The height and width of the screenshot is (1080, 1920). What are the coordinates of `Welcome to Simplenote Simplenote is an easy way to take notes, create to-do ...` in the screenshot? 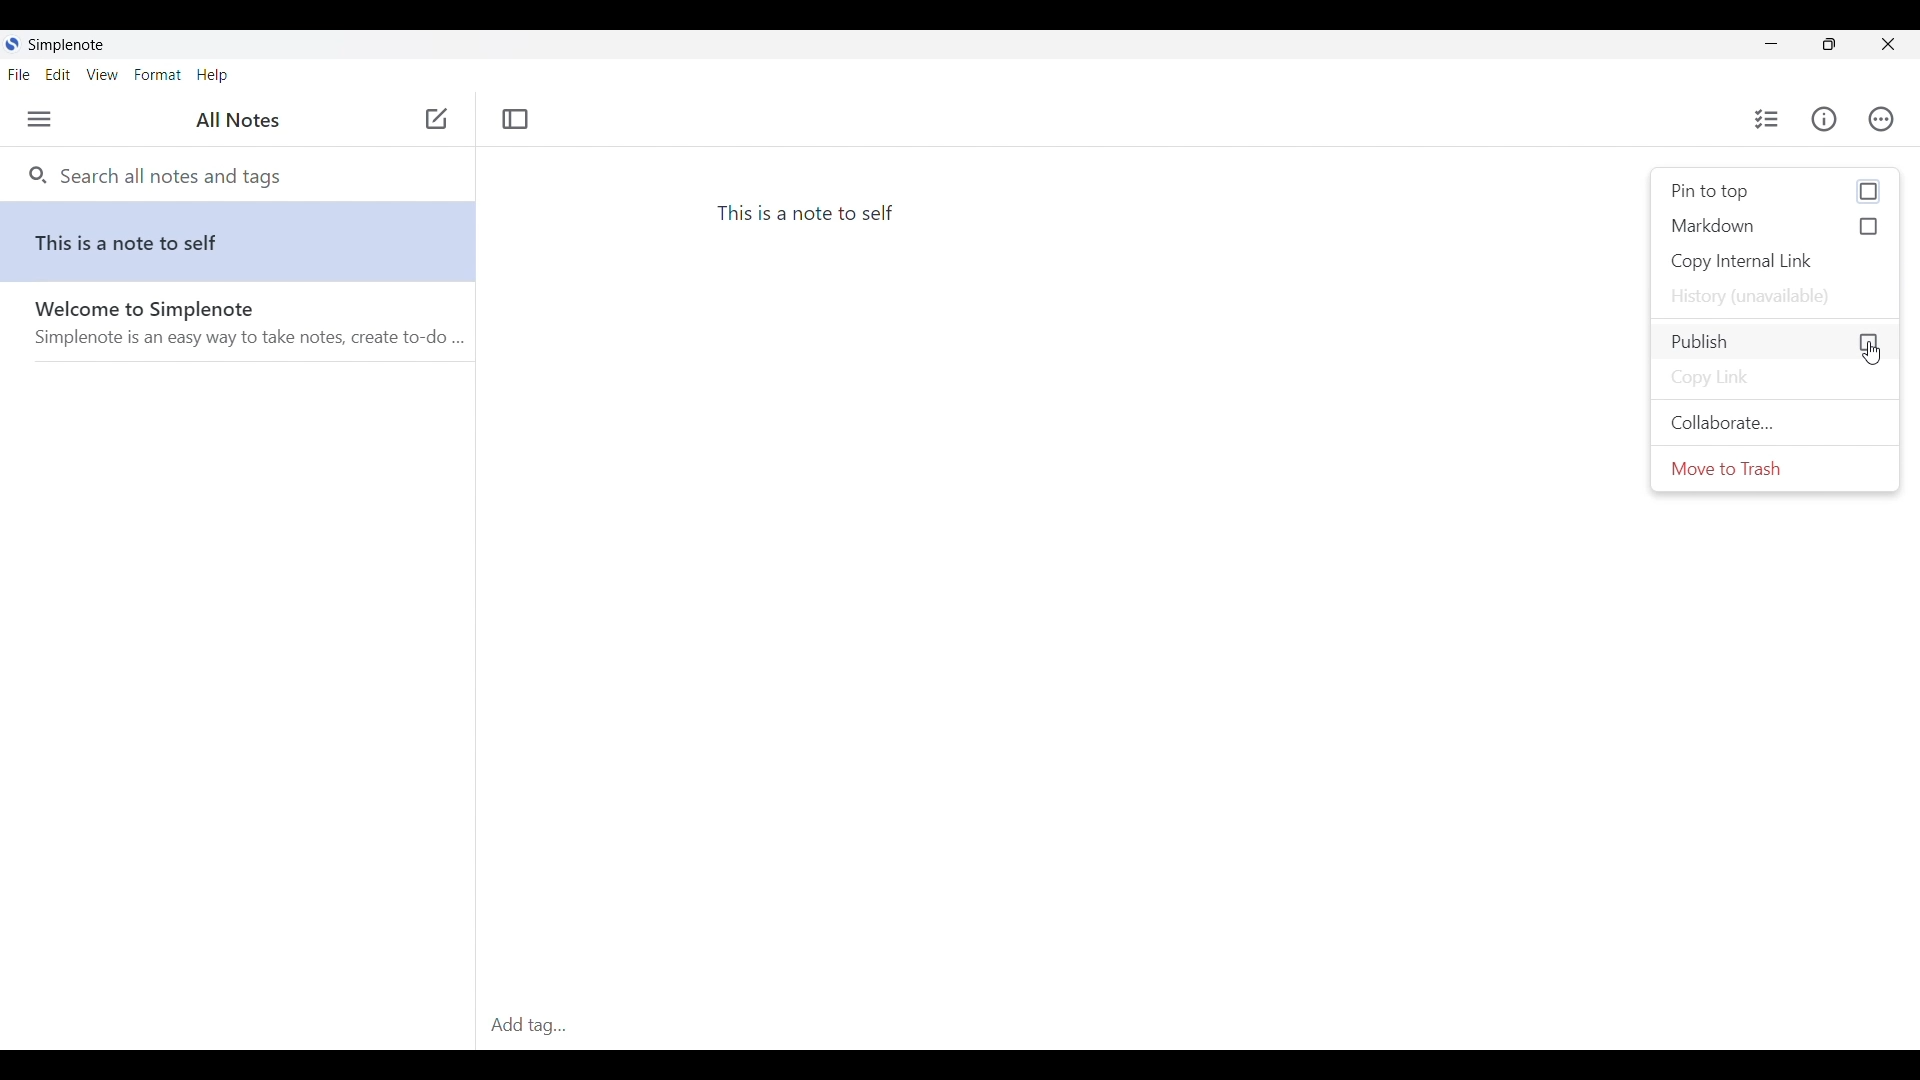 It's located at (245, 330).